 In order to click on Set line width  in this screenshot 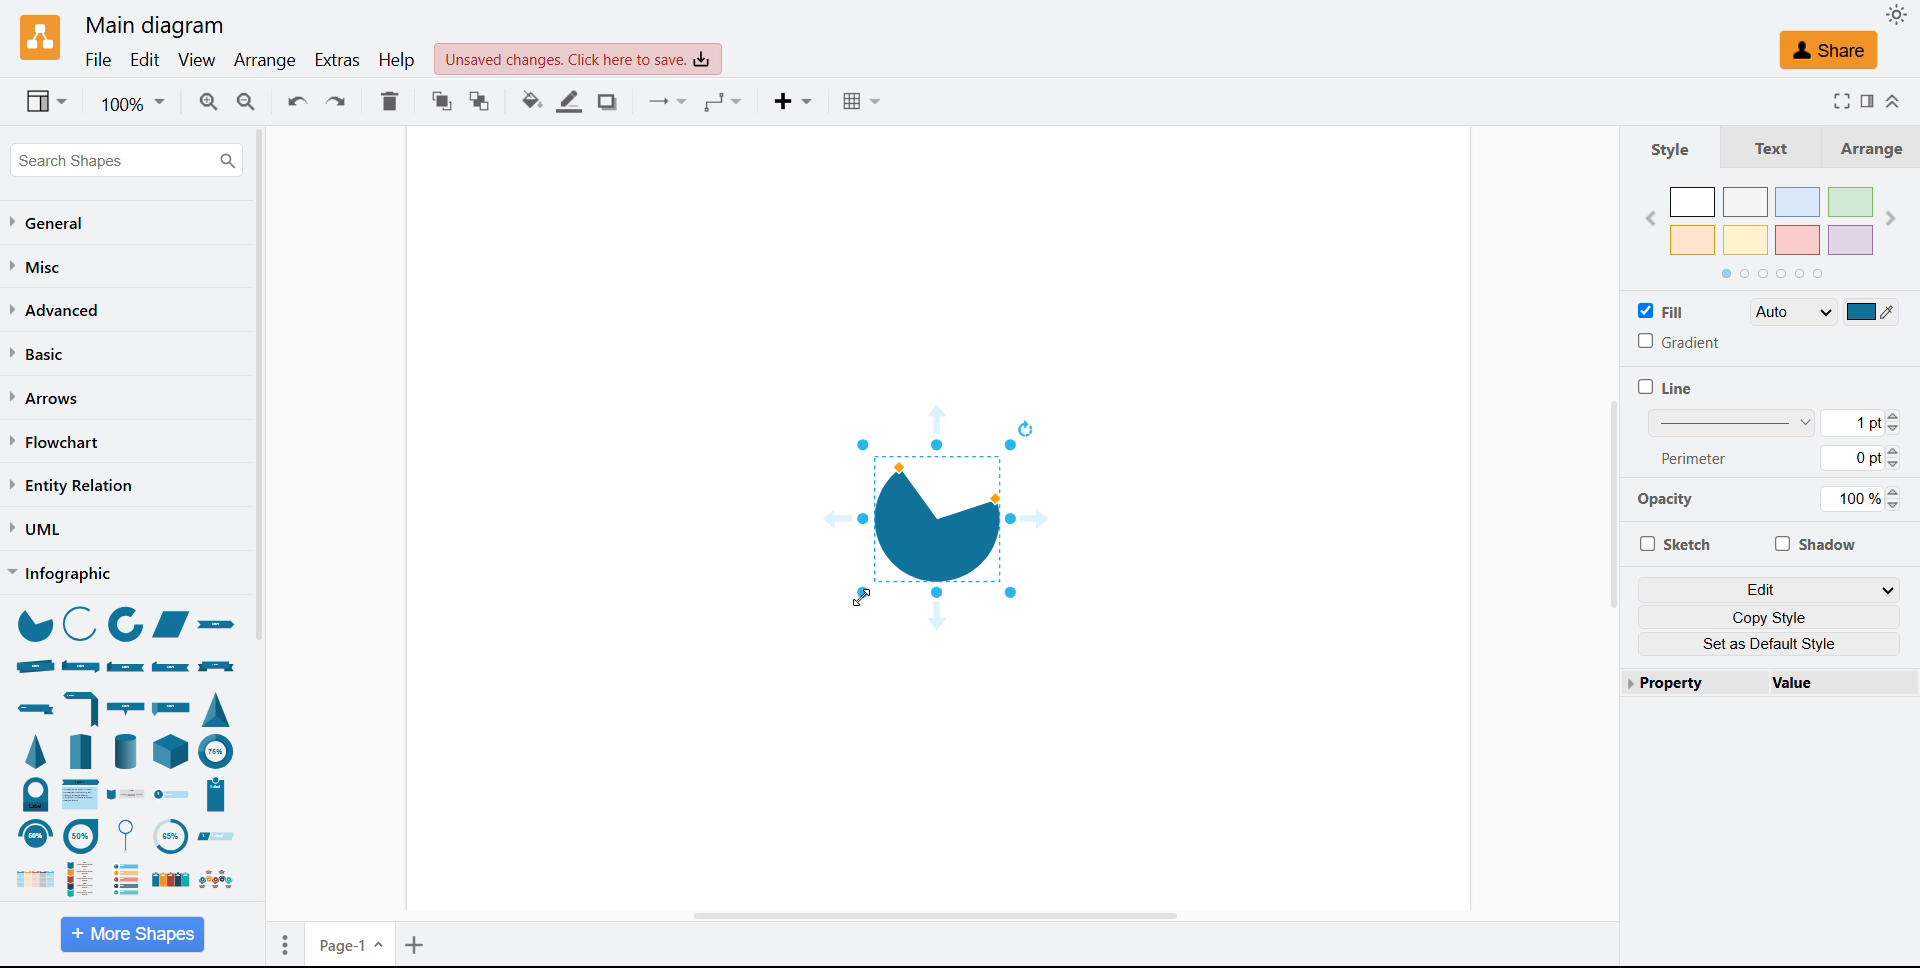, I will do `click(1774, 422)`.